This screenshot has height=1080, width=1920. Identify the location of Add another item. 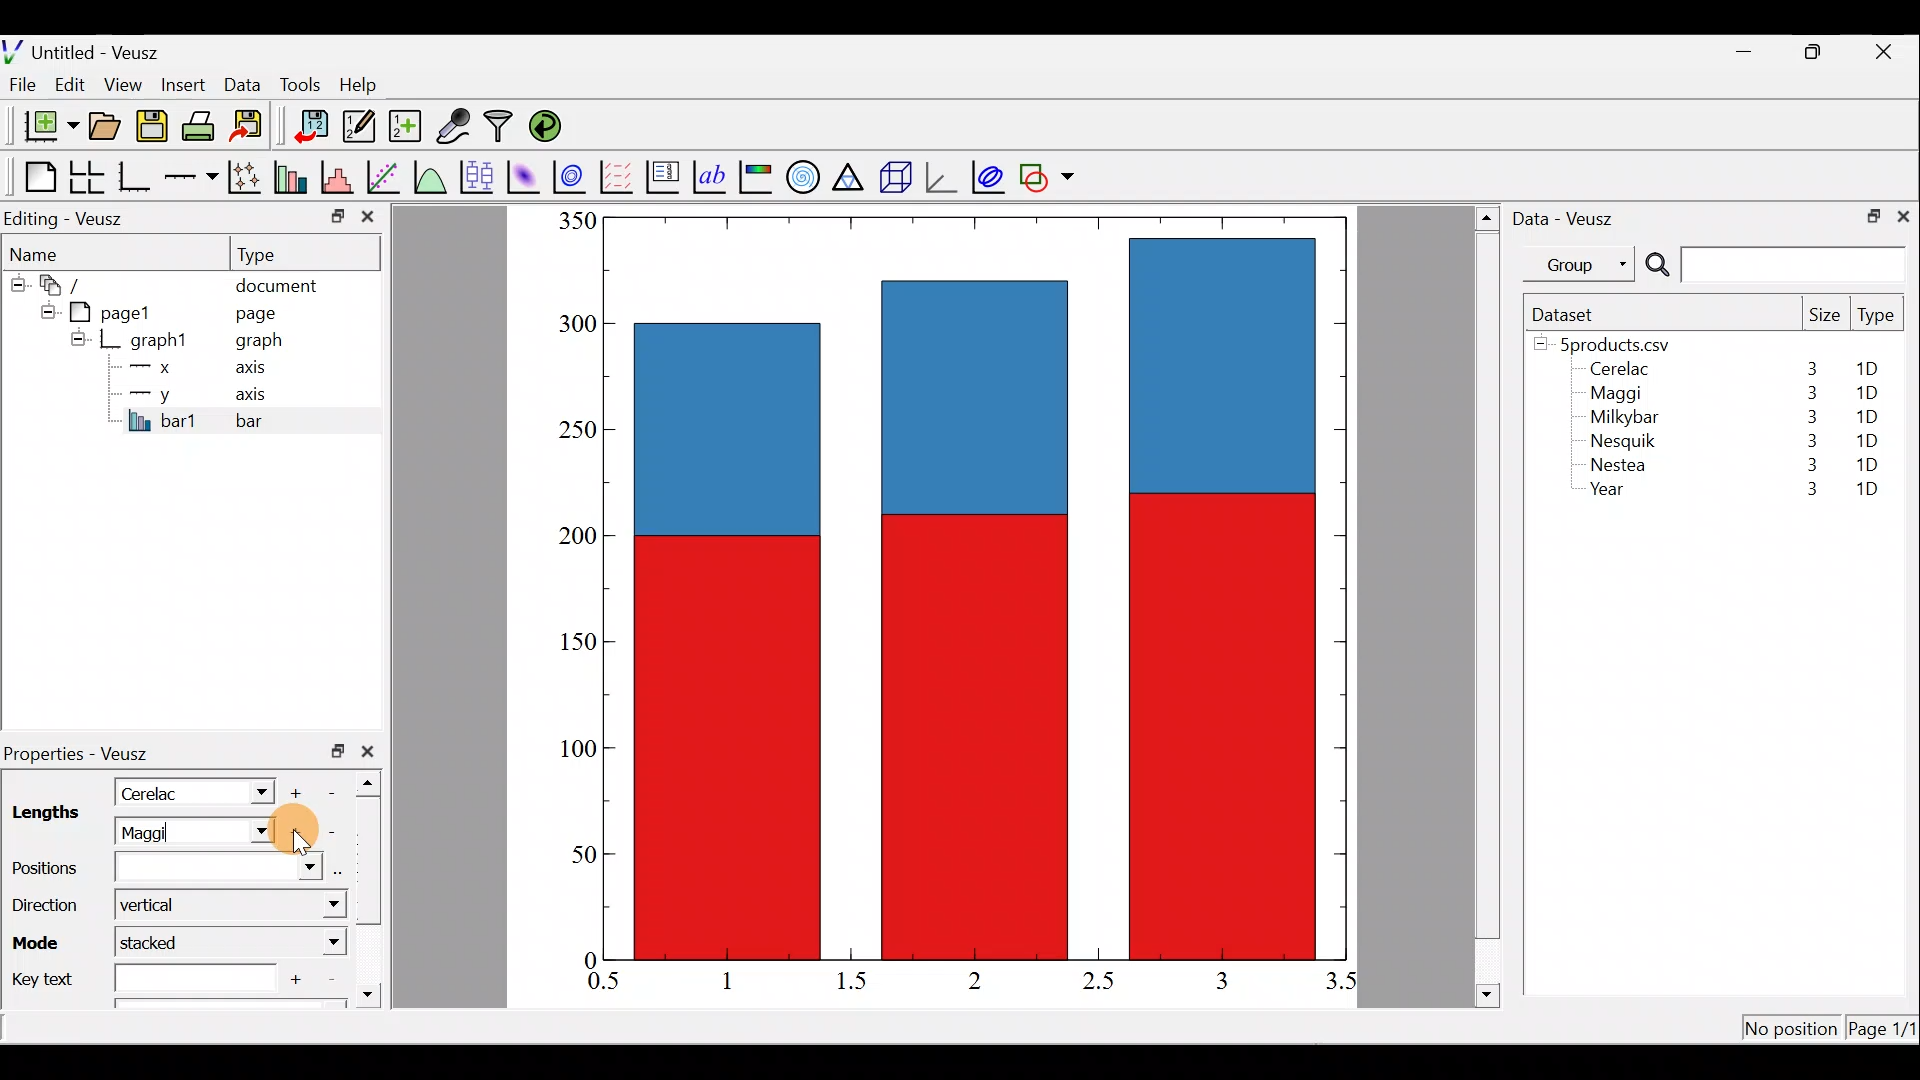
(299, 790).